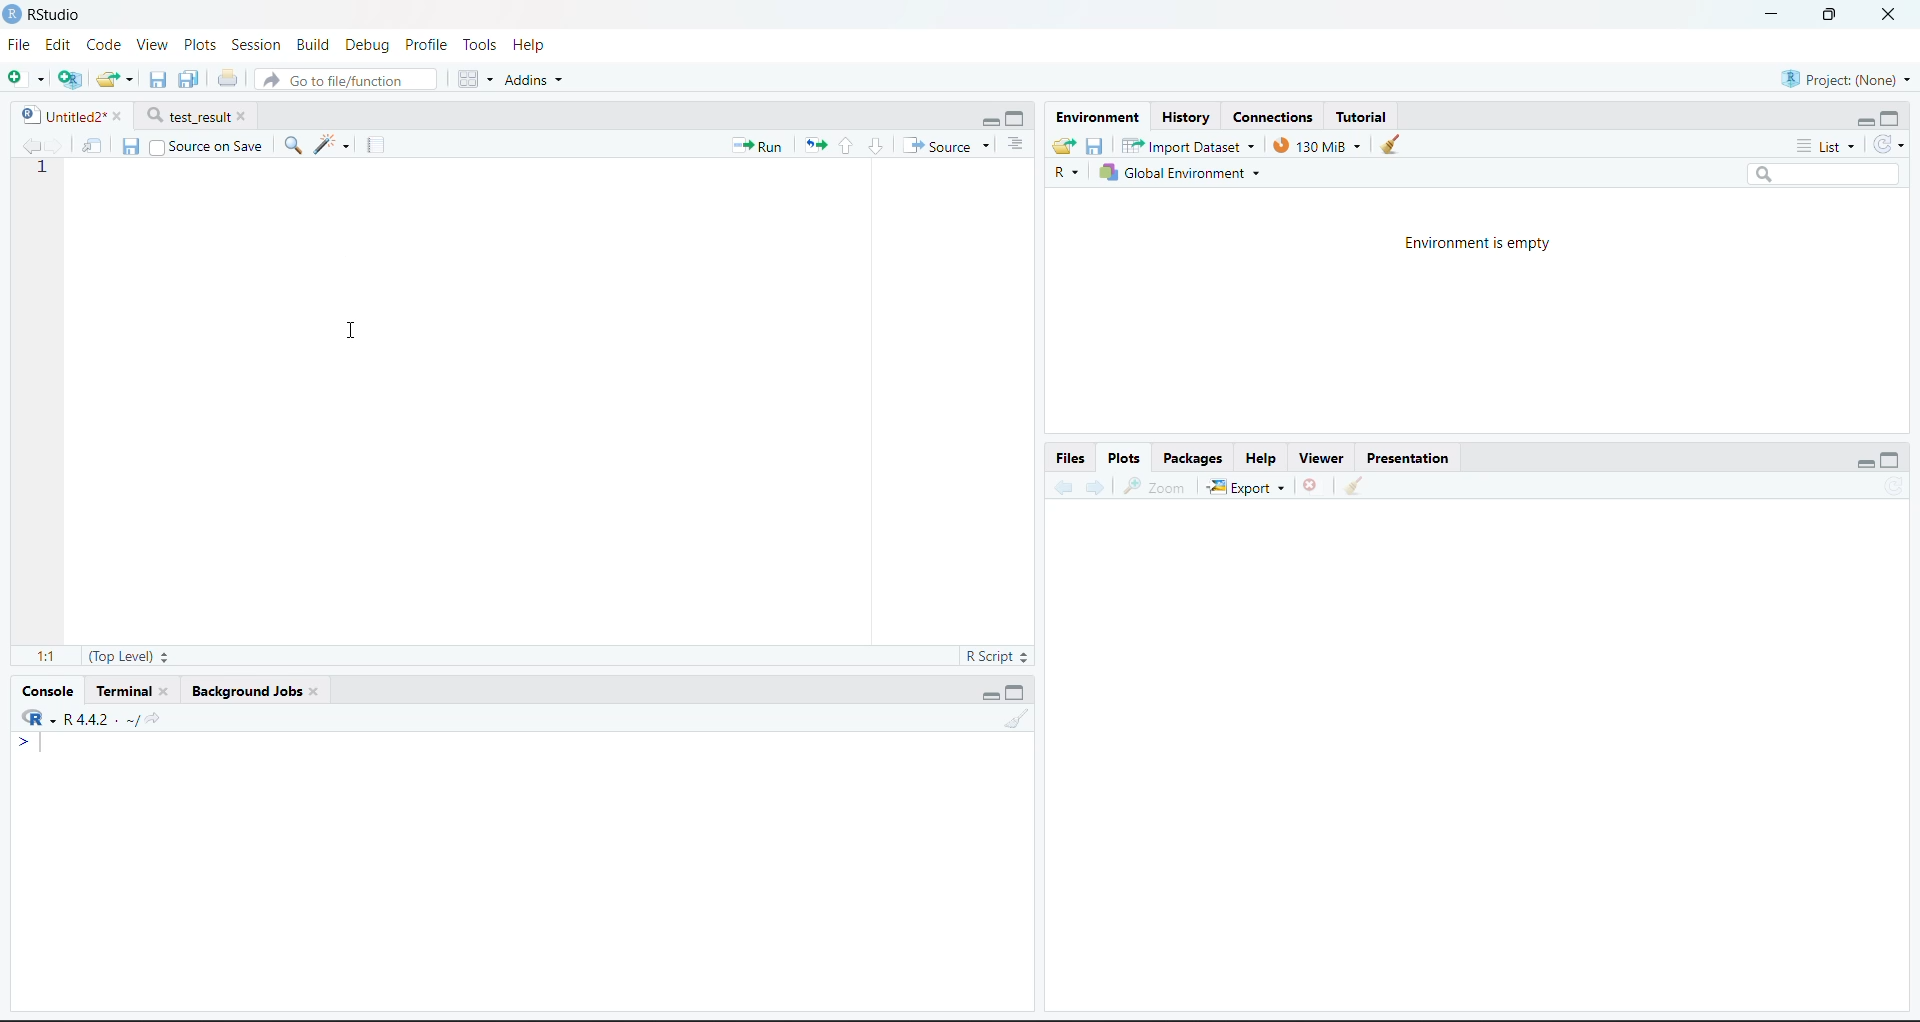  I want to click on Environment is empty, so click(1479, 241).